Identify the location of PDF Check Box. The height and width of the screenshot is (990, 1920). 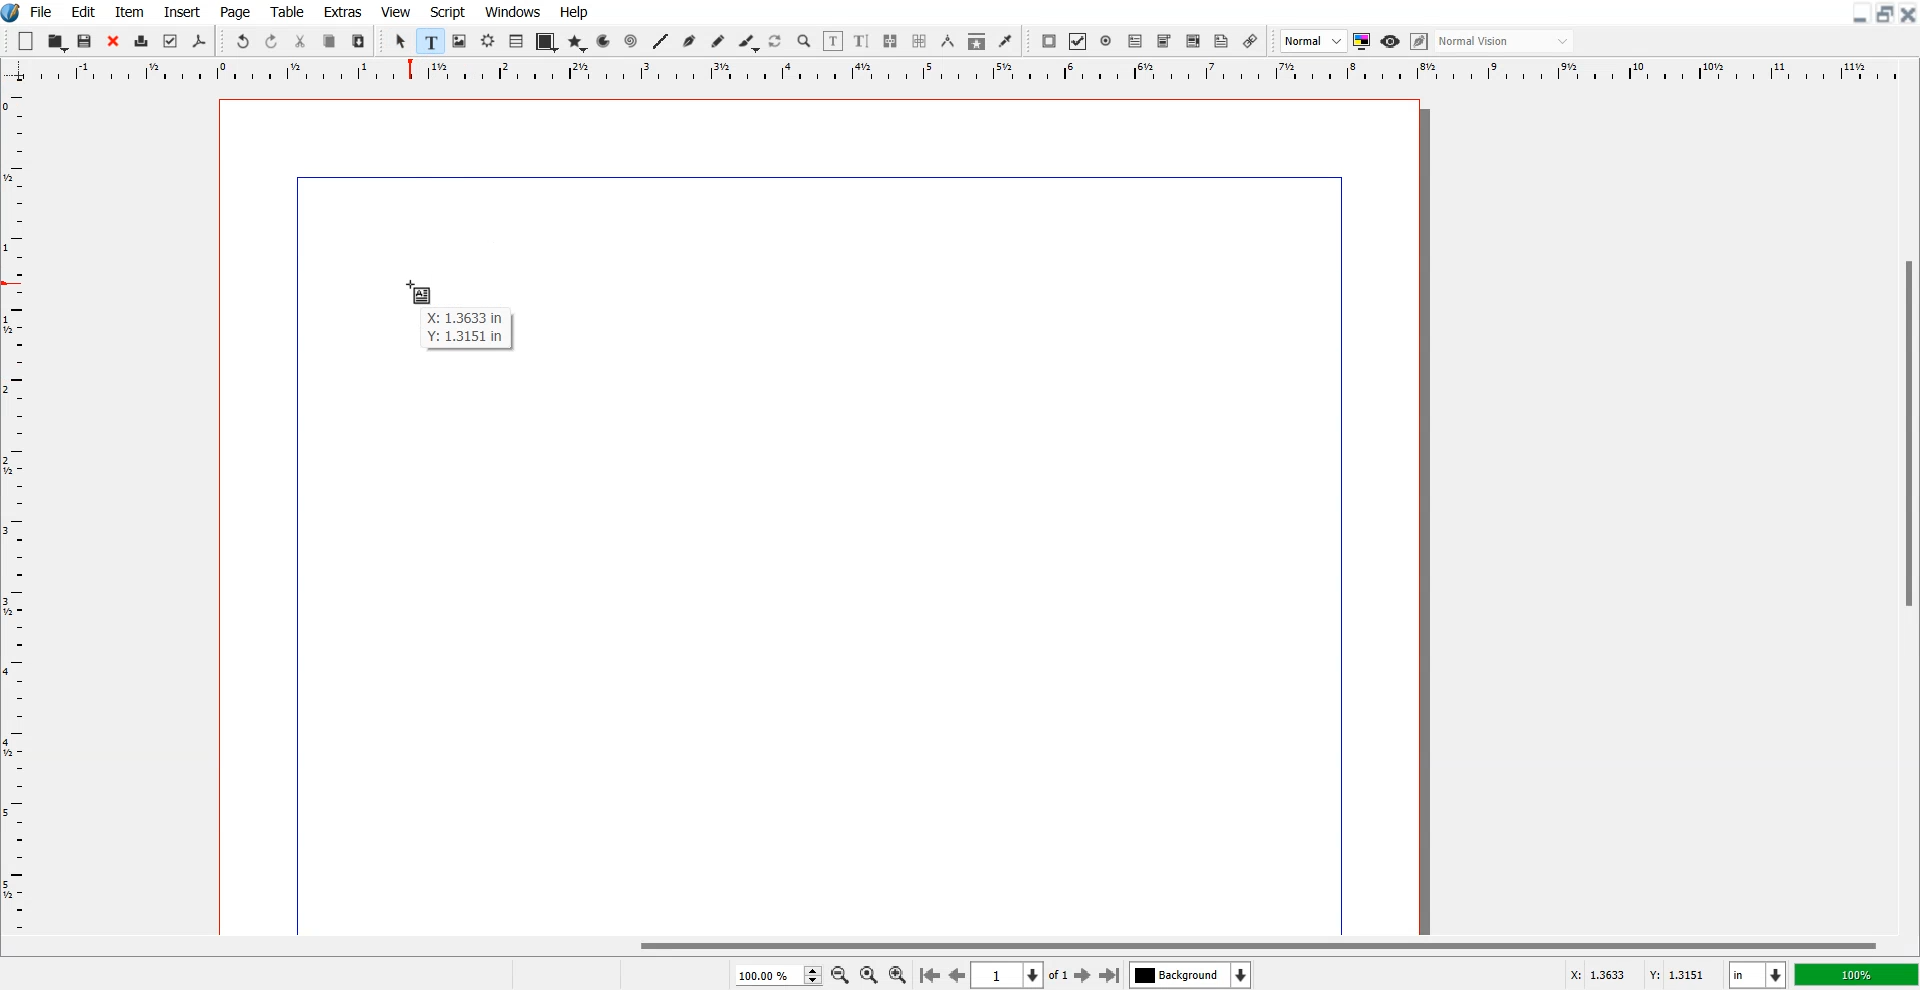
(1078, 42).